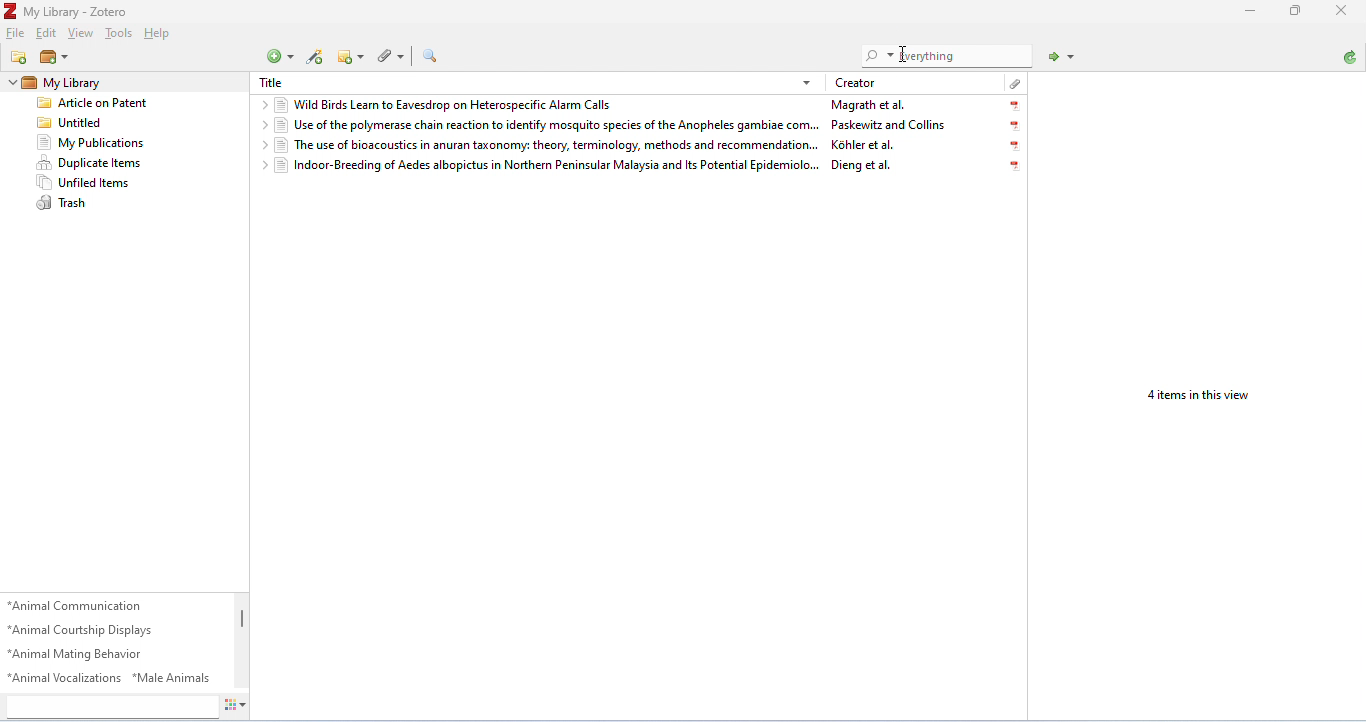 The width and height of the screenshot is (1366, 722). What do you see at coordinates (106, 181) in the screenshot?
I see `Unfiled tems` at bounding box center [106, 181].